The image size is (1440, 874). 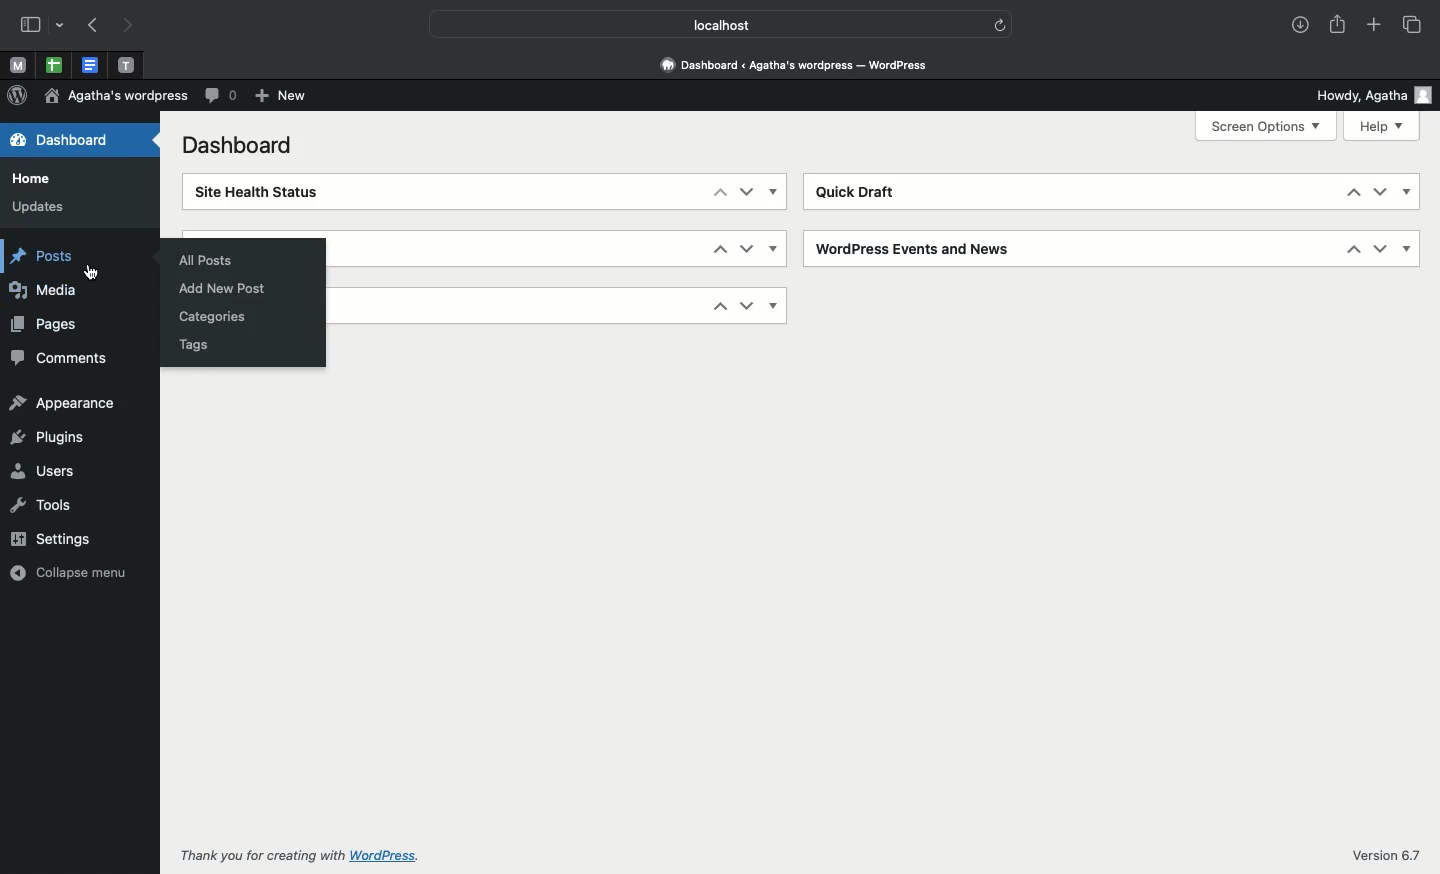 What do you see at coordinates (720, 248) in the screenshot?
I see `Up` at bounding box center [720, 248].